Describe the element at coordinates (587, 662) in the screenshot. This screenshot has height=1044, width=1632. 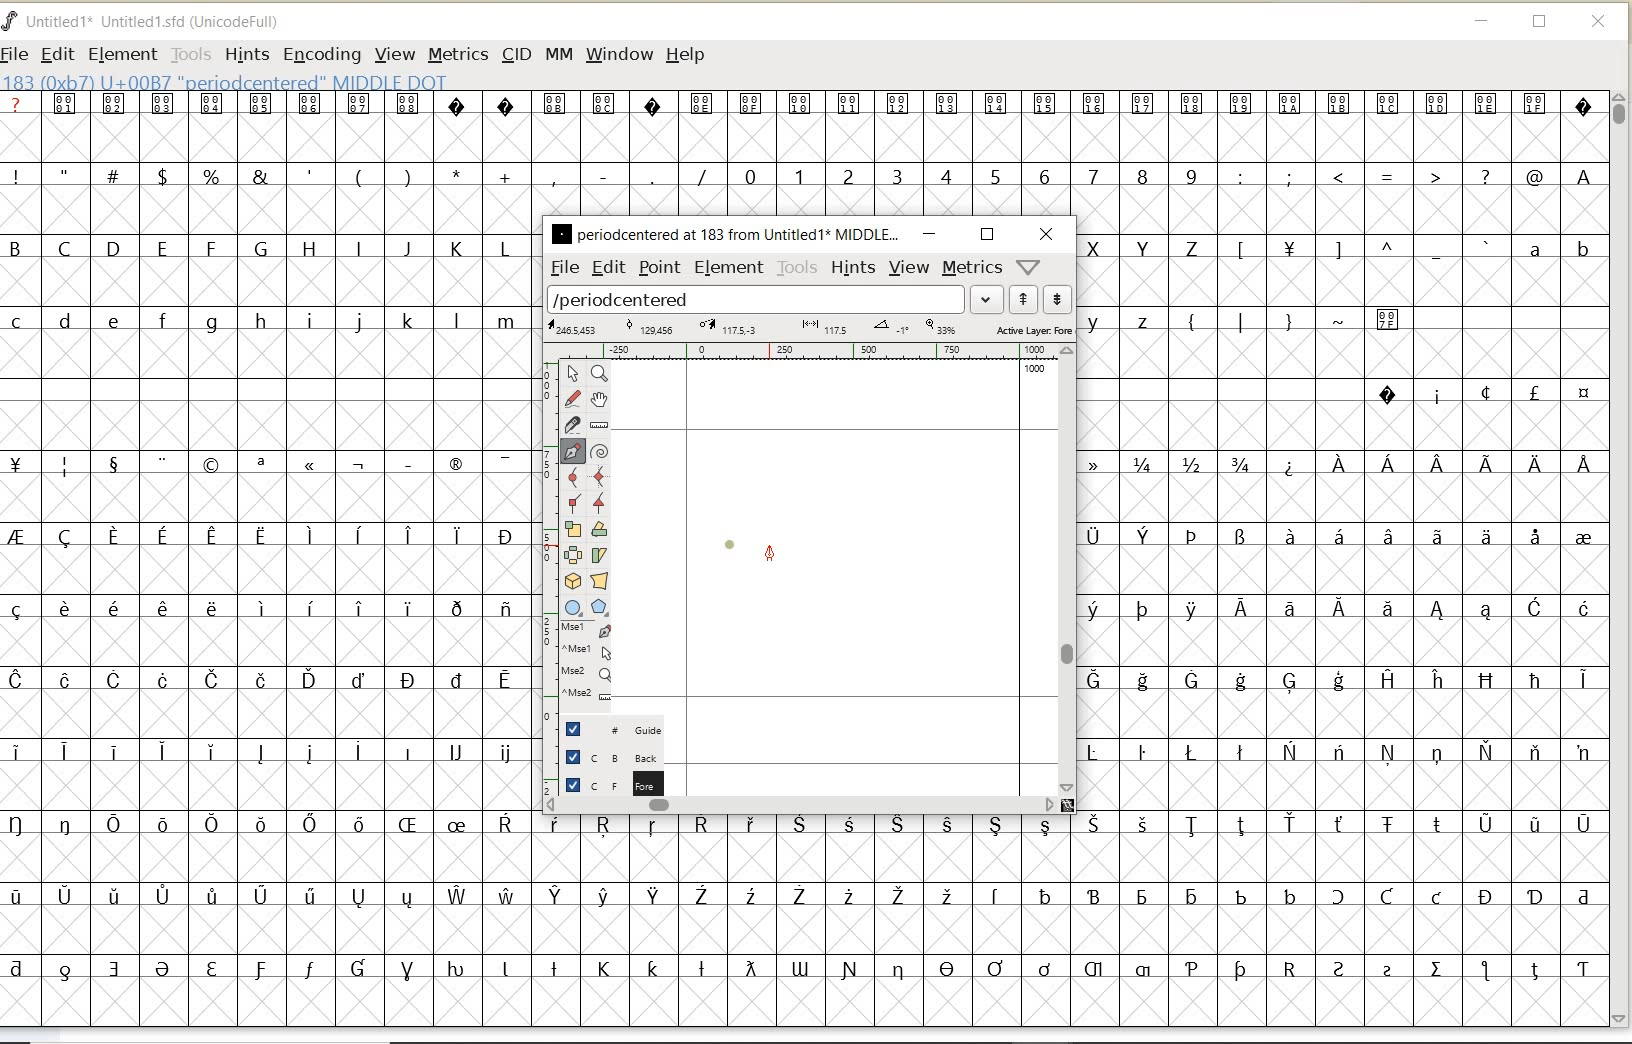
I see `cursor events on the opened outline window` at that location.